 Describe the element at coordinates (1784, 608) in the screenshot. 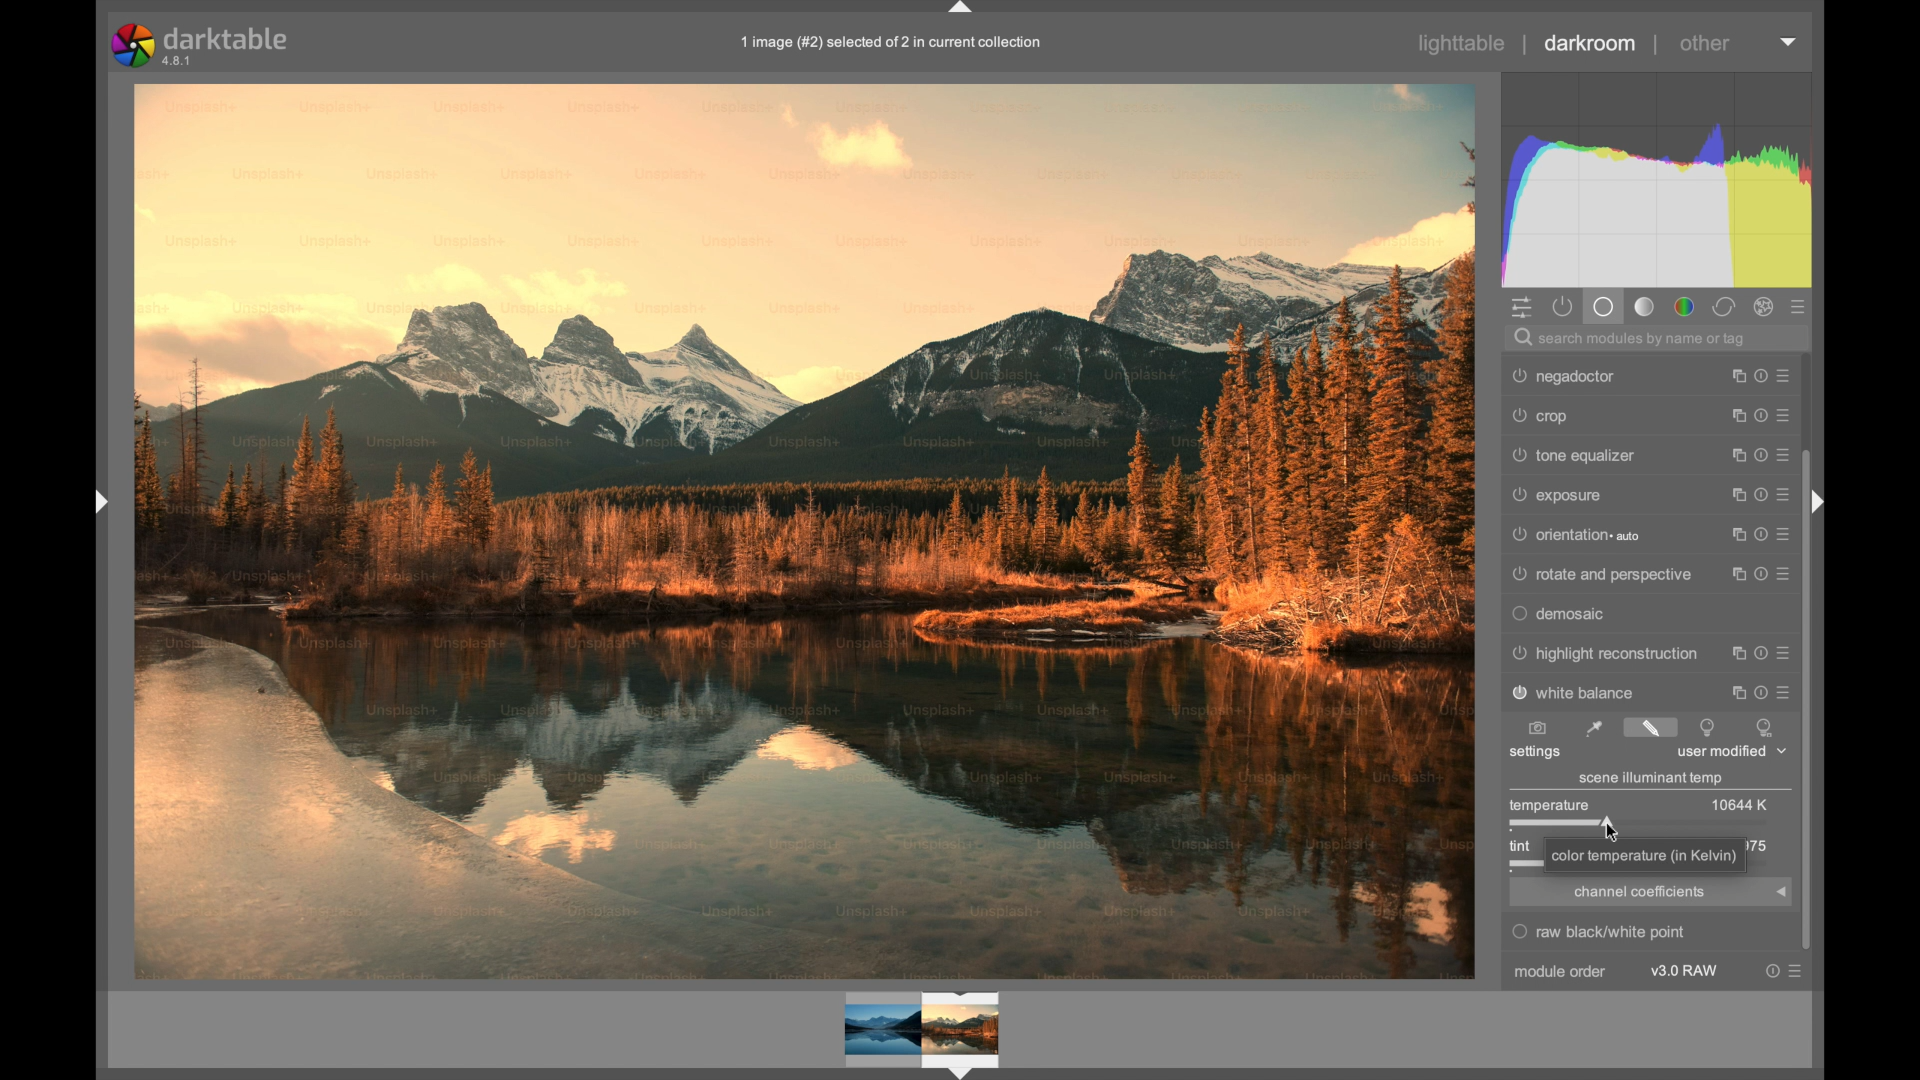

I see `presets ` at that location.